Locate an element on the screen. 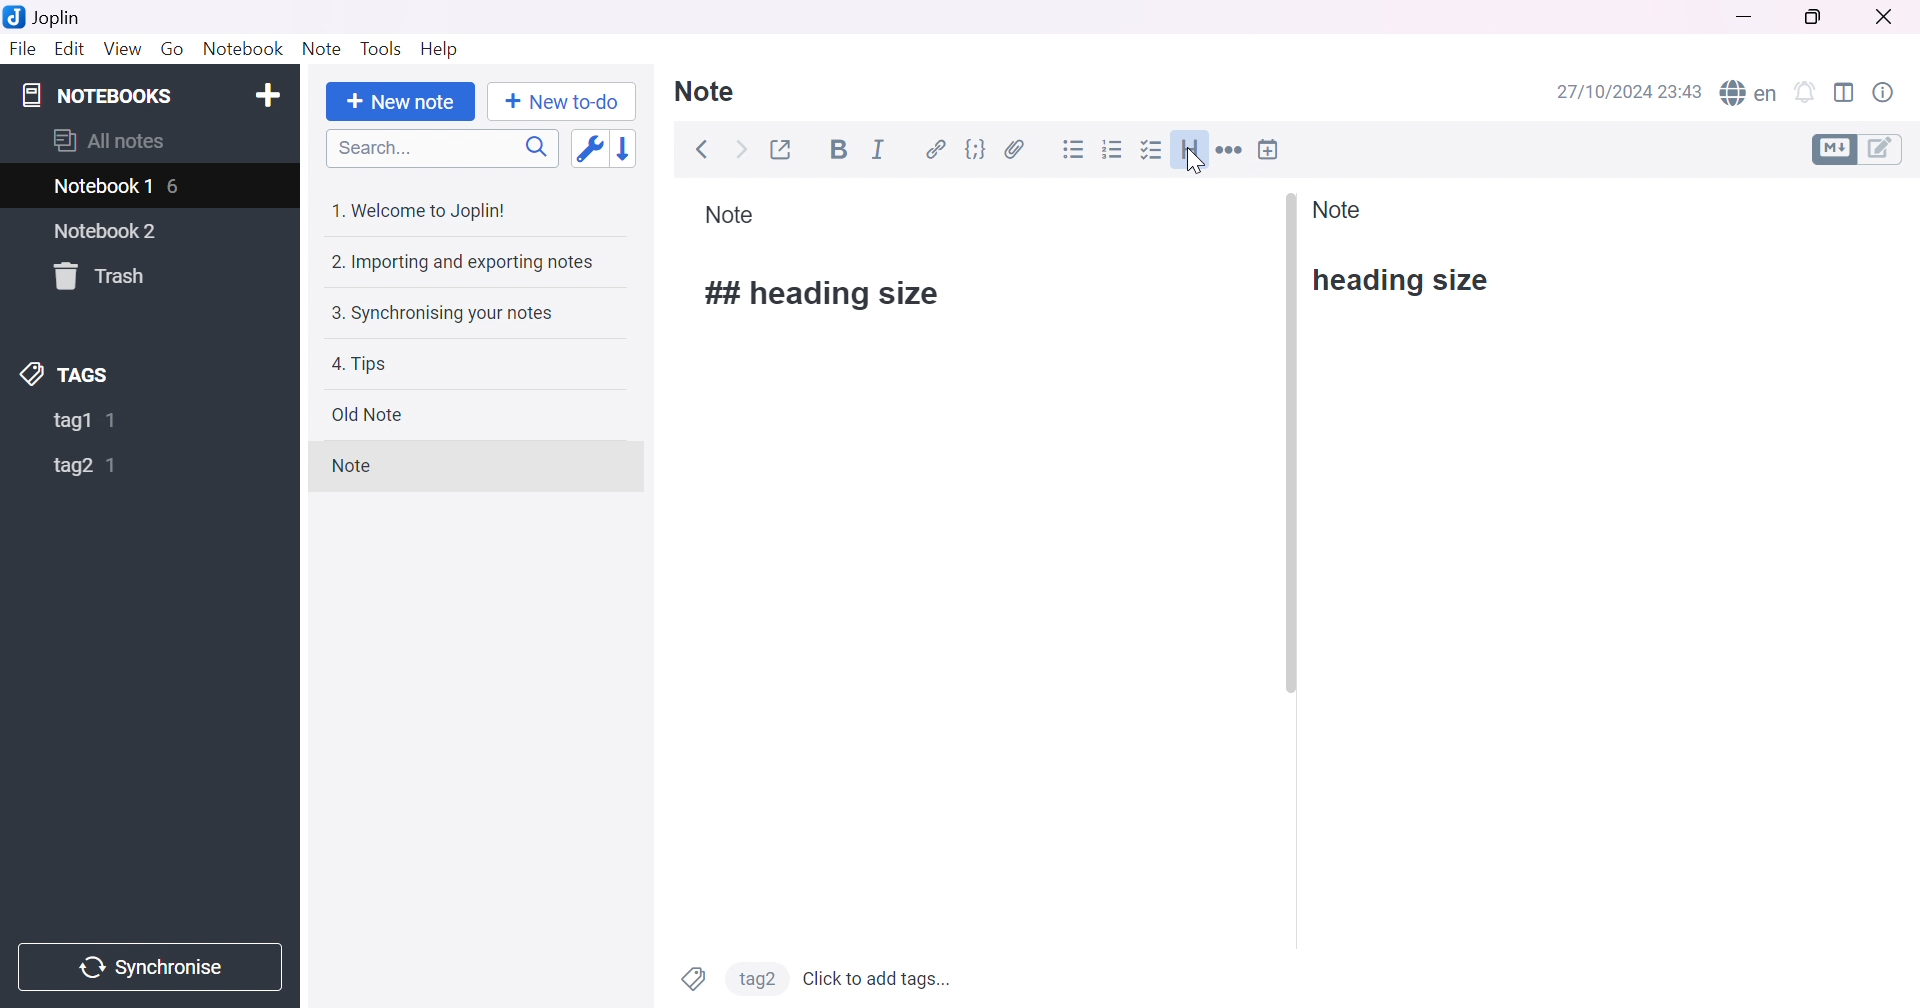  27/10/2024 is located at coordinates (1606, 93).